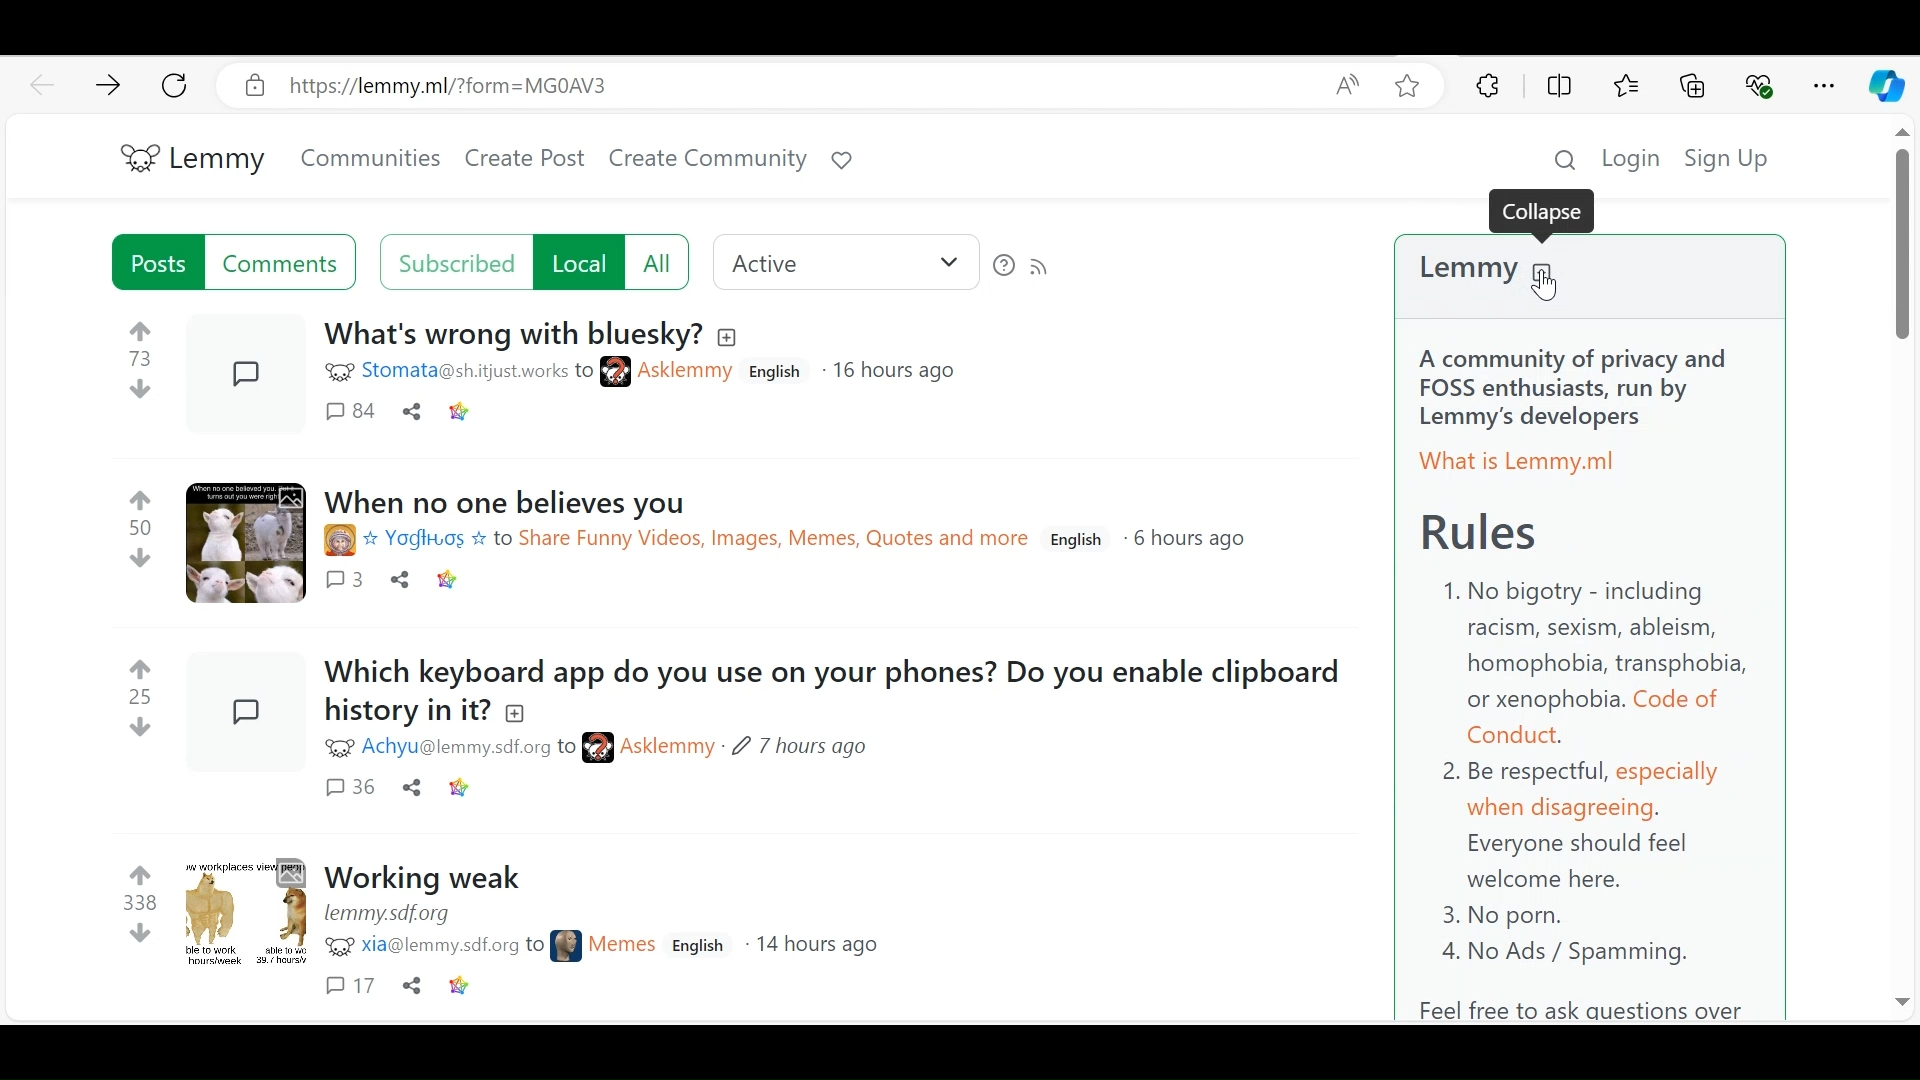 This screenshot has height=1080, width=1920. Describe the element at coordinates (1900, 243) in the screenshot. I see `Vertical Scroll bar` at that location.